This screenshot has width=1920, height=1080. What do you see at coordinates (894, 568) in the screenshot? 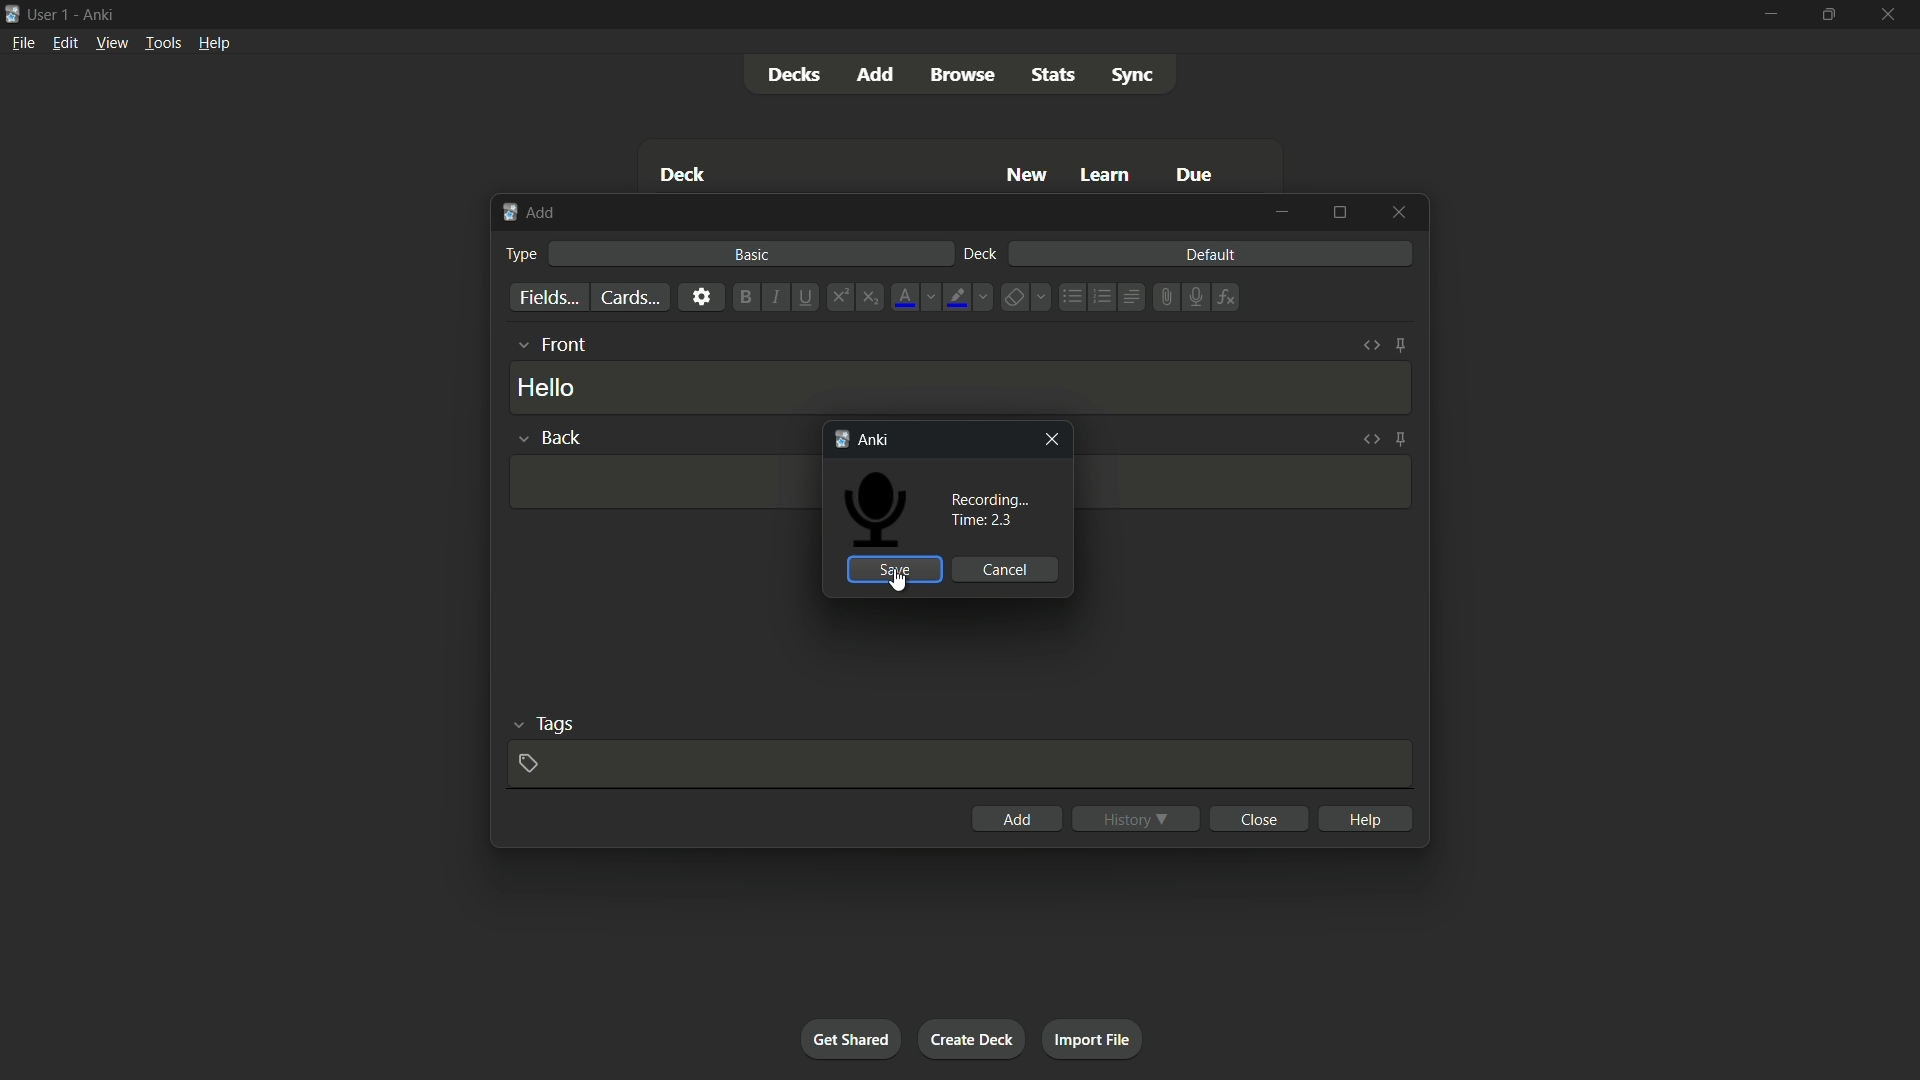
I see `save` at bounding box center [894, 568].